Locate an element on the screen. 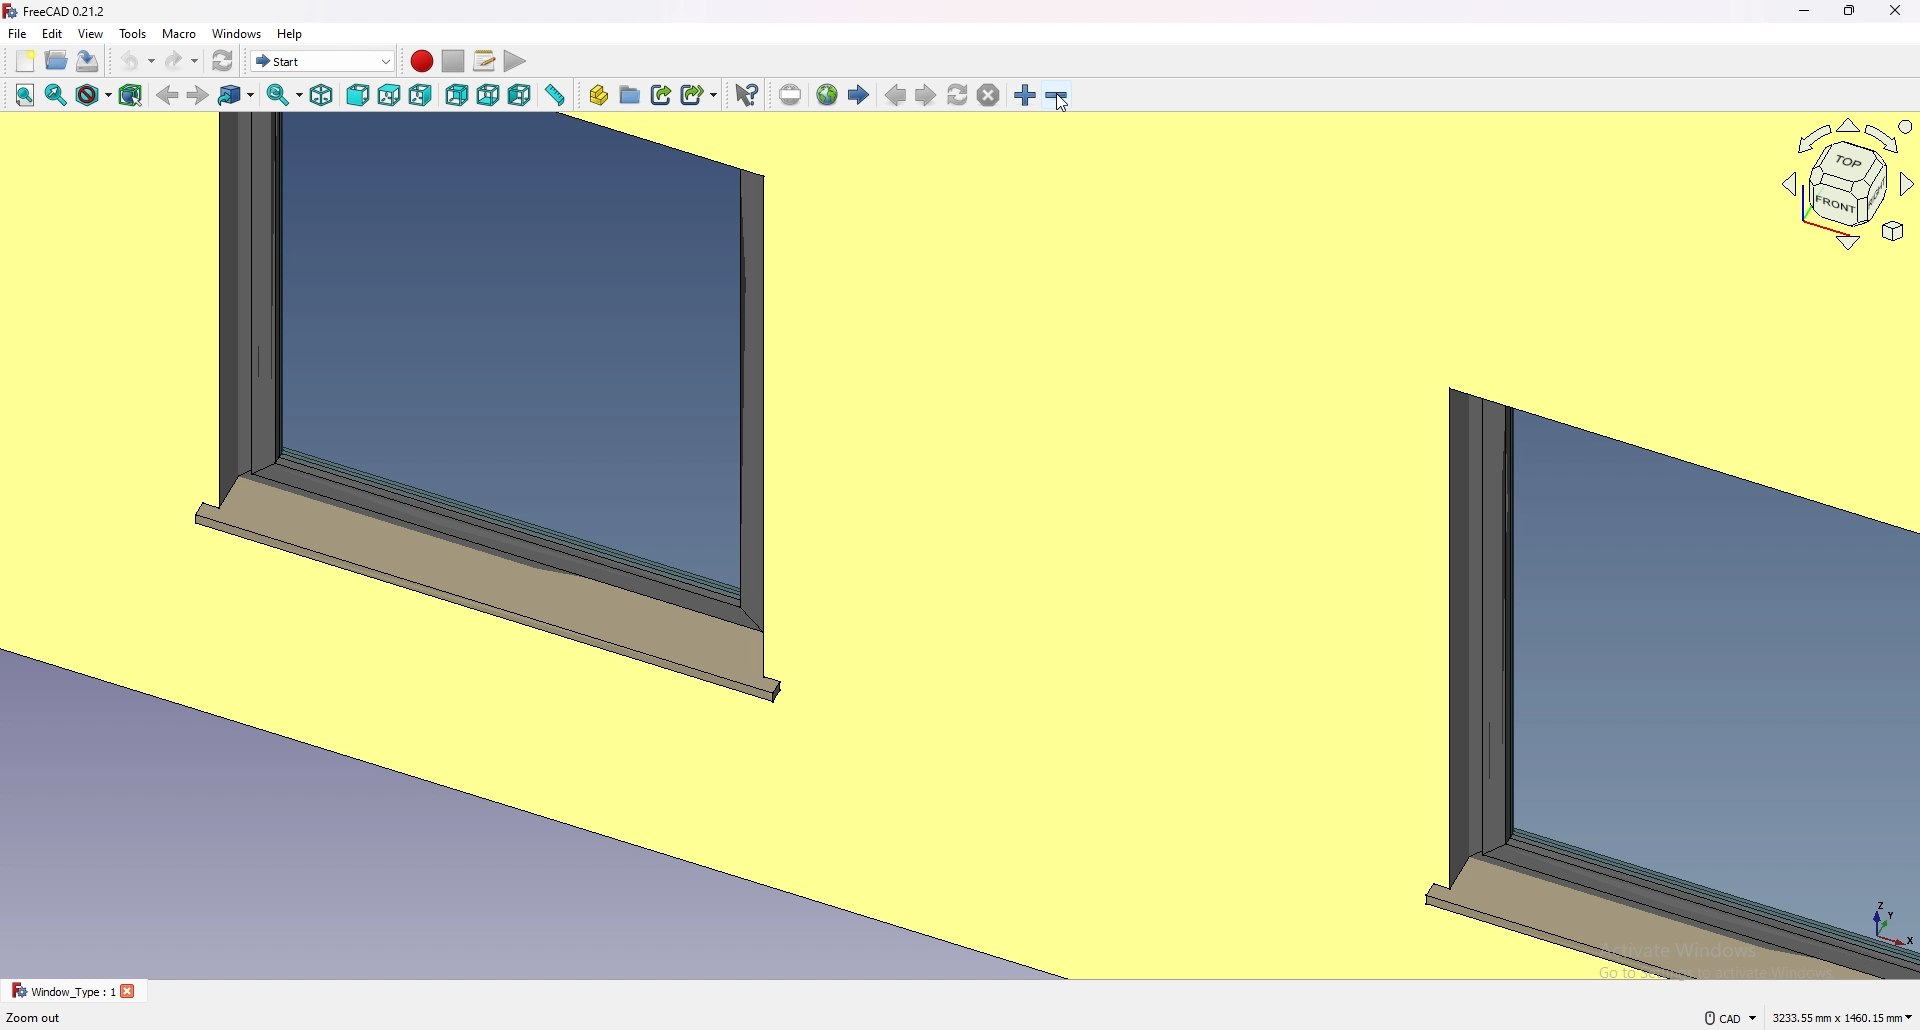  previous page is located at coordinates (897, 96).